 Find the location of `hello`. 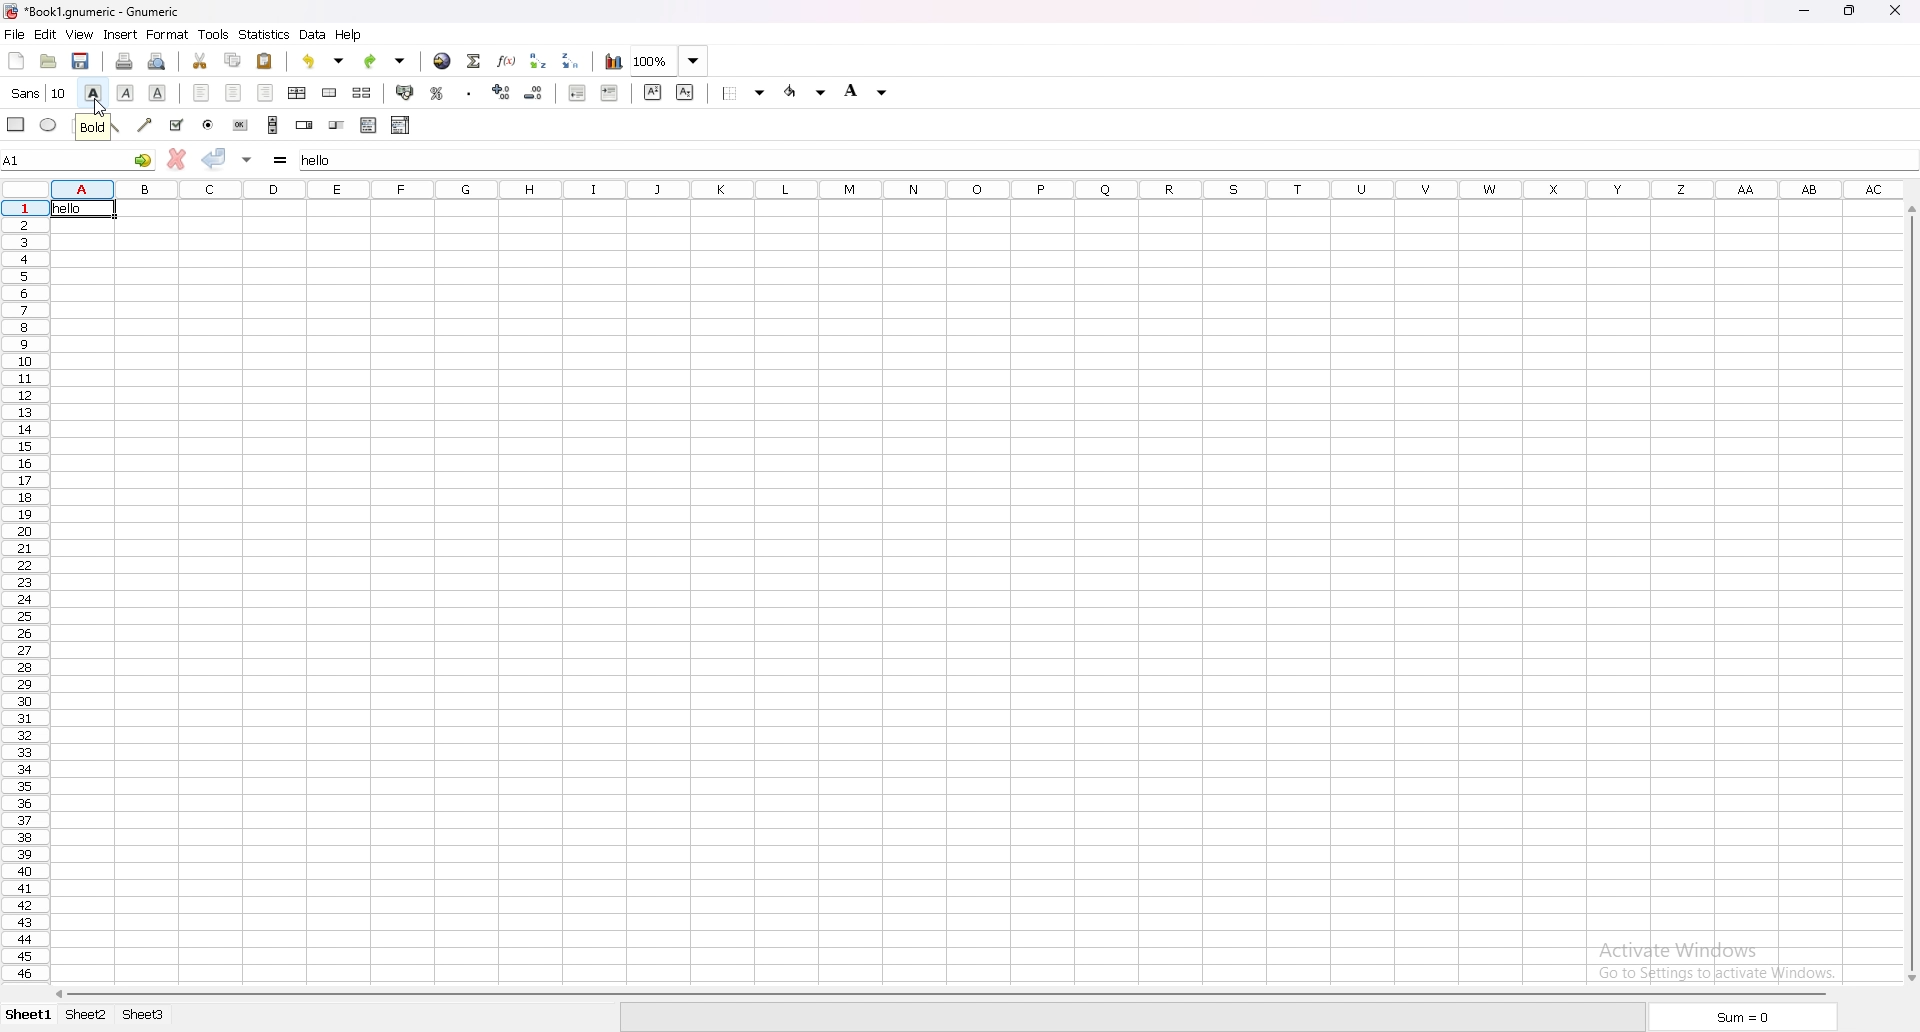

hello is located at coordinates (325, 161).